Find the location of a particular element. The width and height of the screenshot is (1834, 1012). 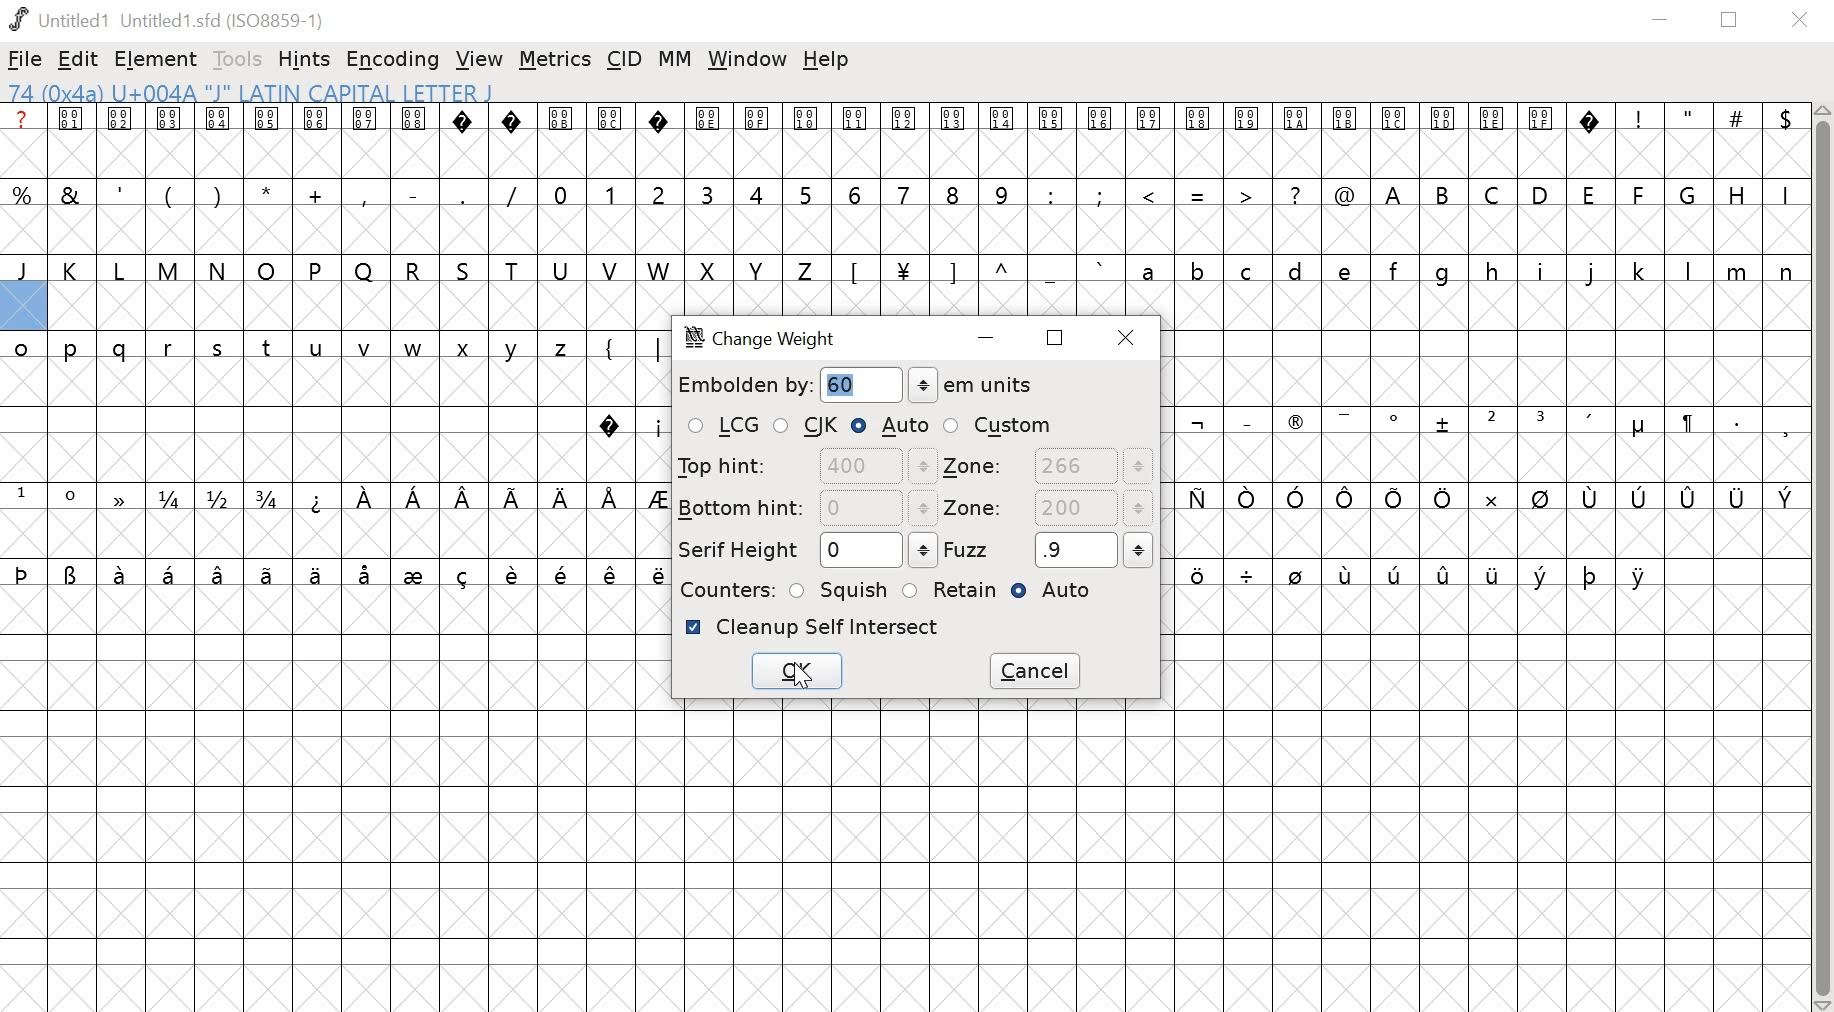

symbols is located at coordinates (624, 347).